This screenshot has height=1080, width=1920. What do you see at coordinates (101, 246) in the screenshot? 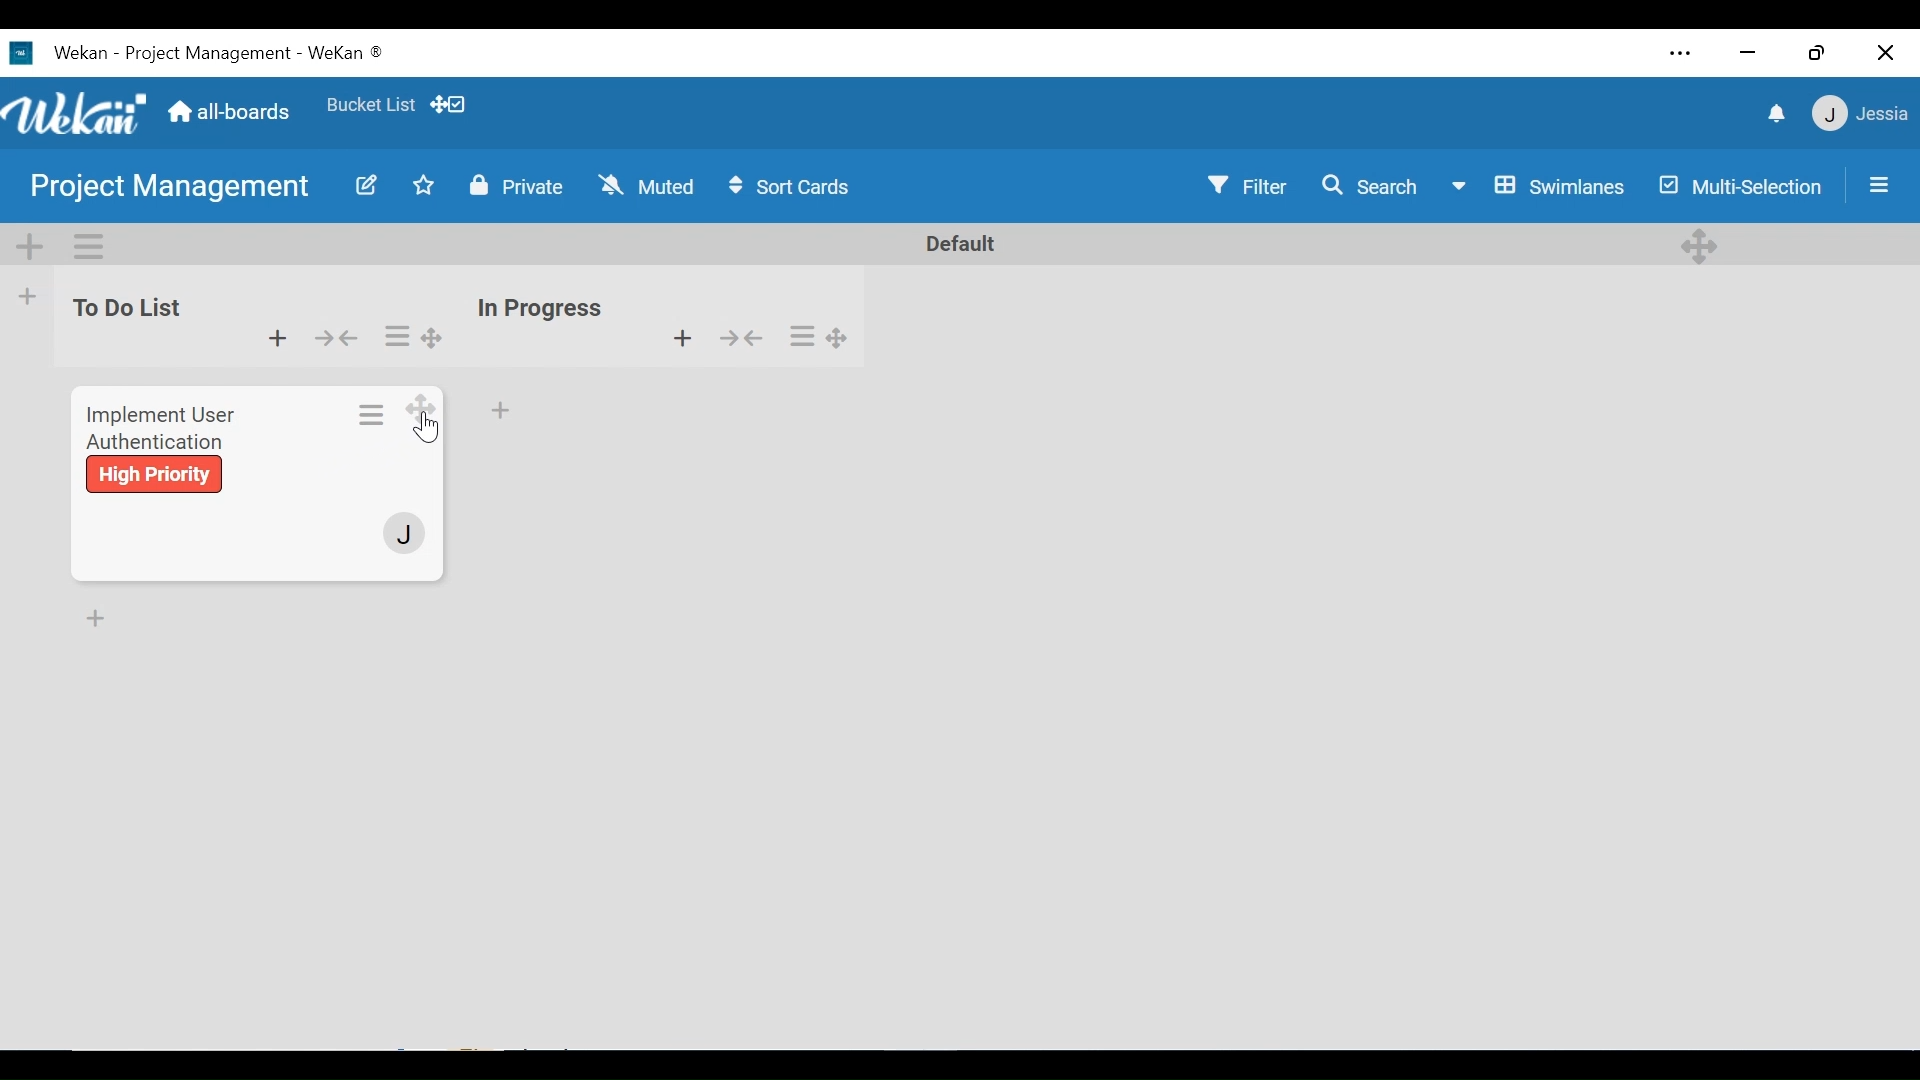
I see `swimlane actions` at bounding box center [101, 246].